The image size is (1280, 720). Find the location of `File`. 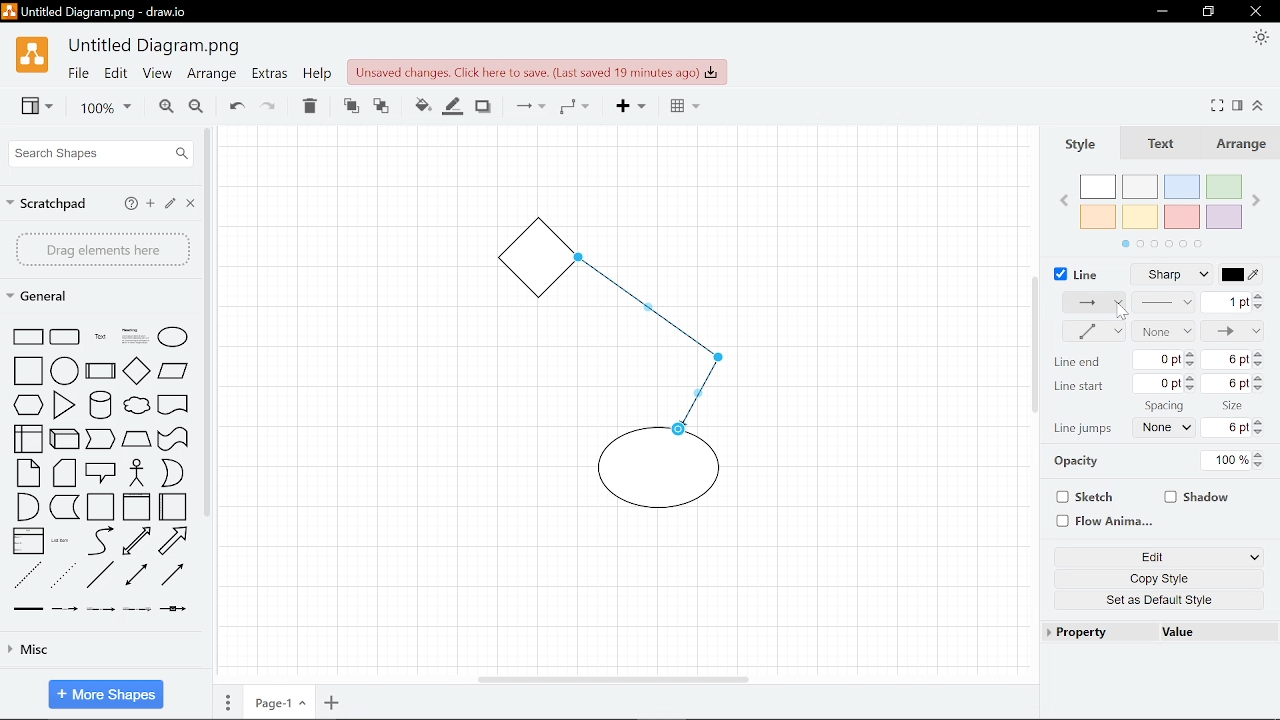

File is located at coordinates (77, 75).